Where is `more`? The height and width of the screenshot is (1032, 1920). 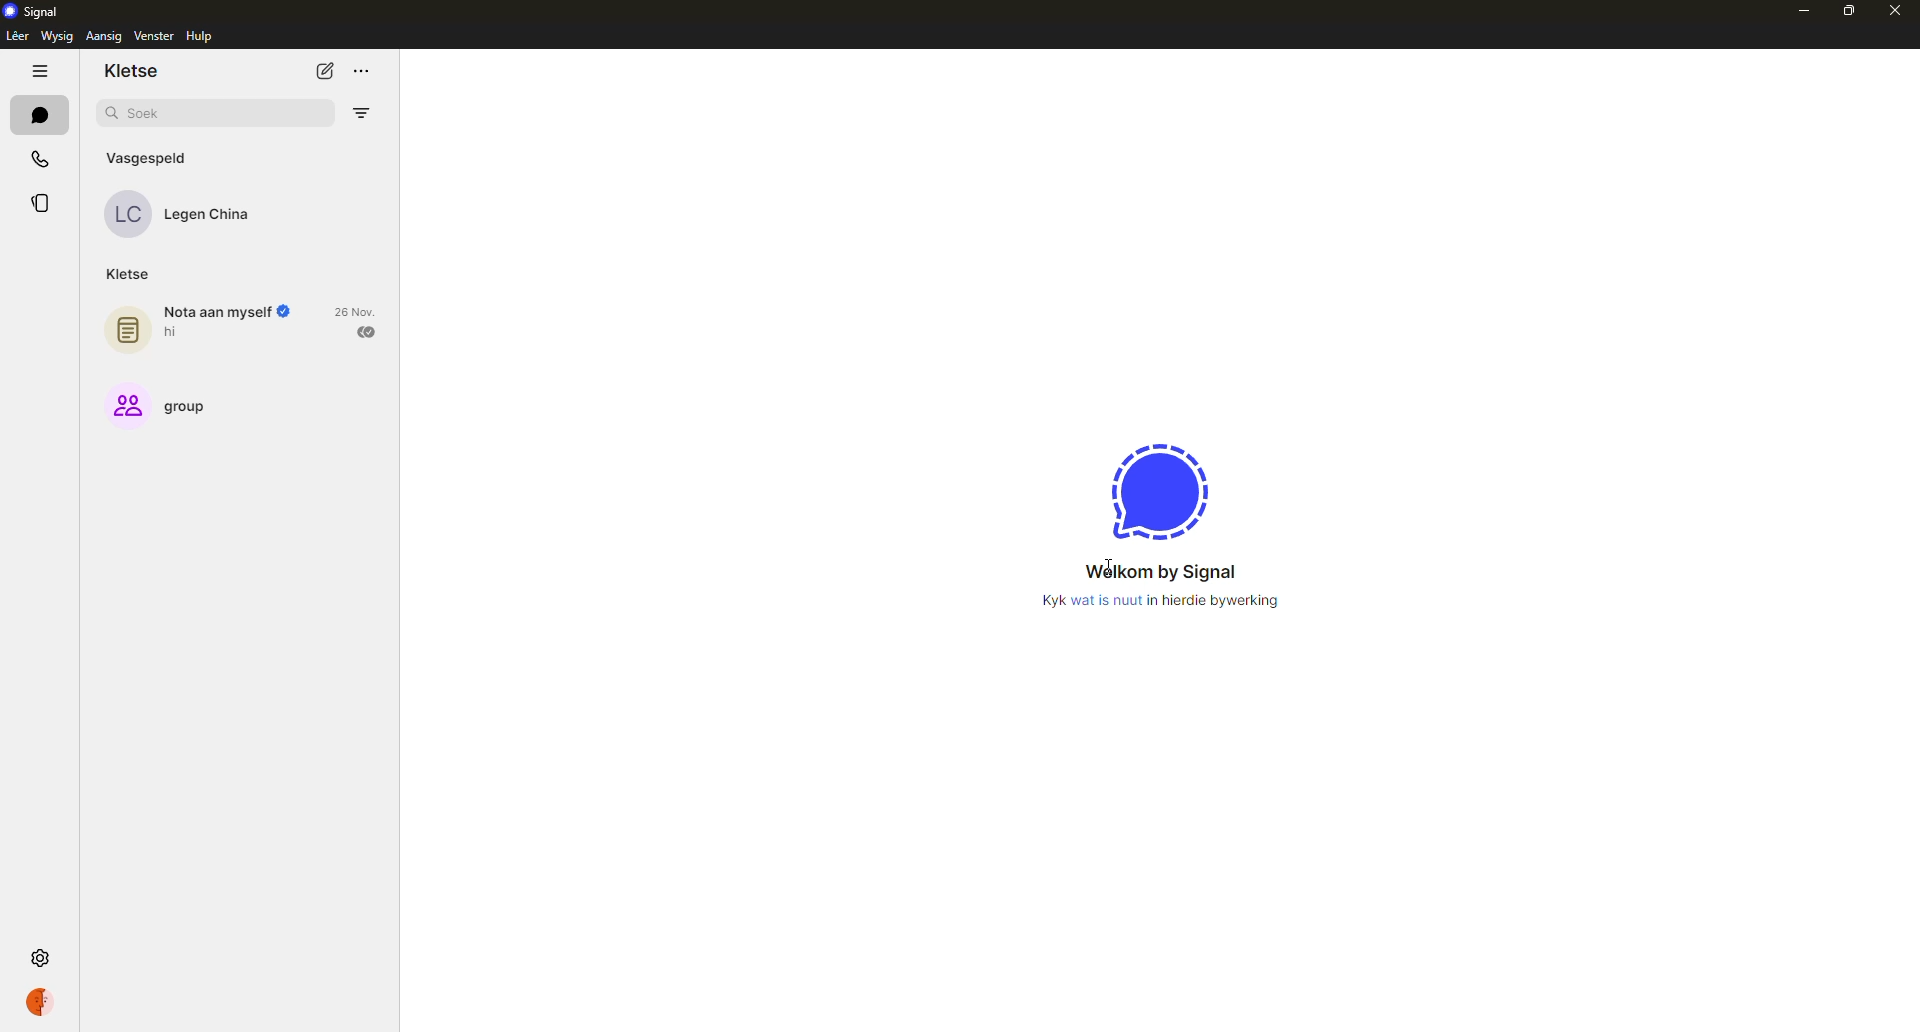
more is located at coordinates (362, 72).